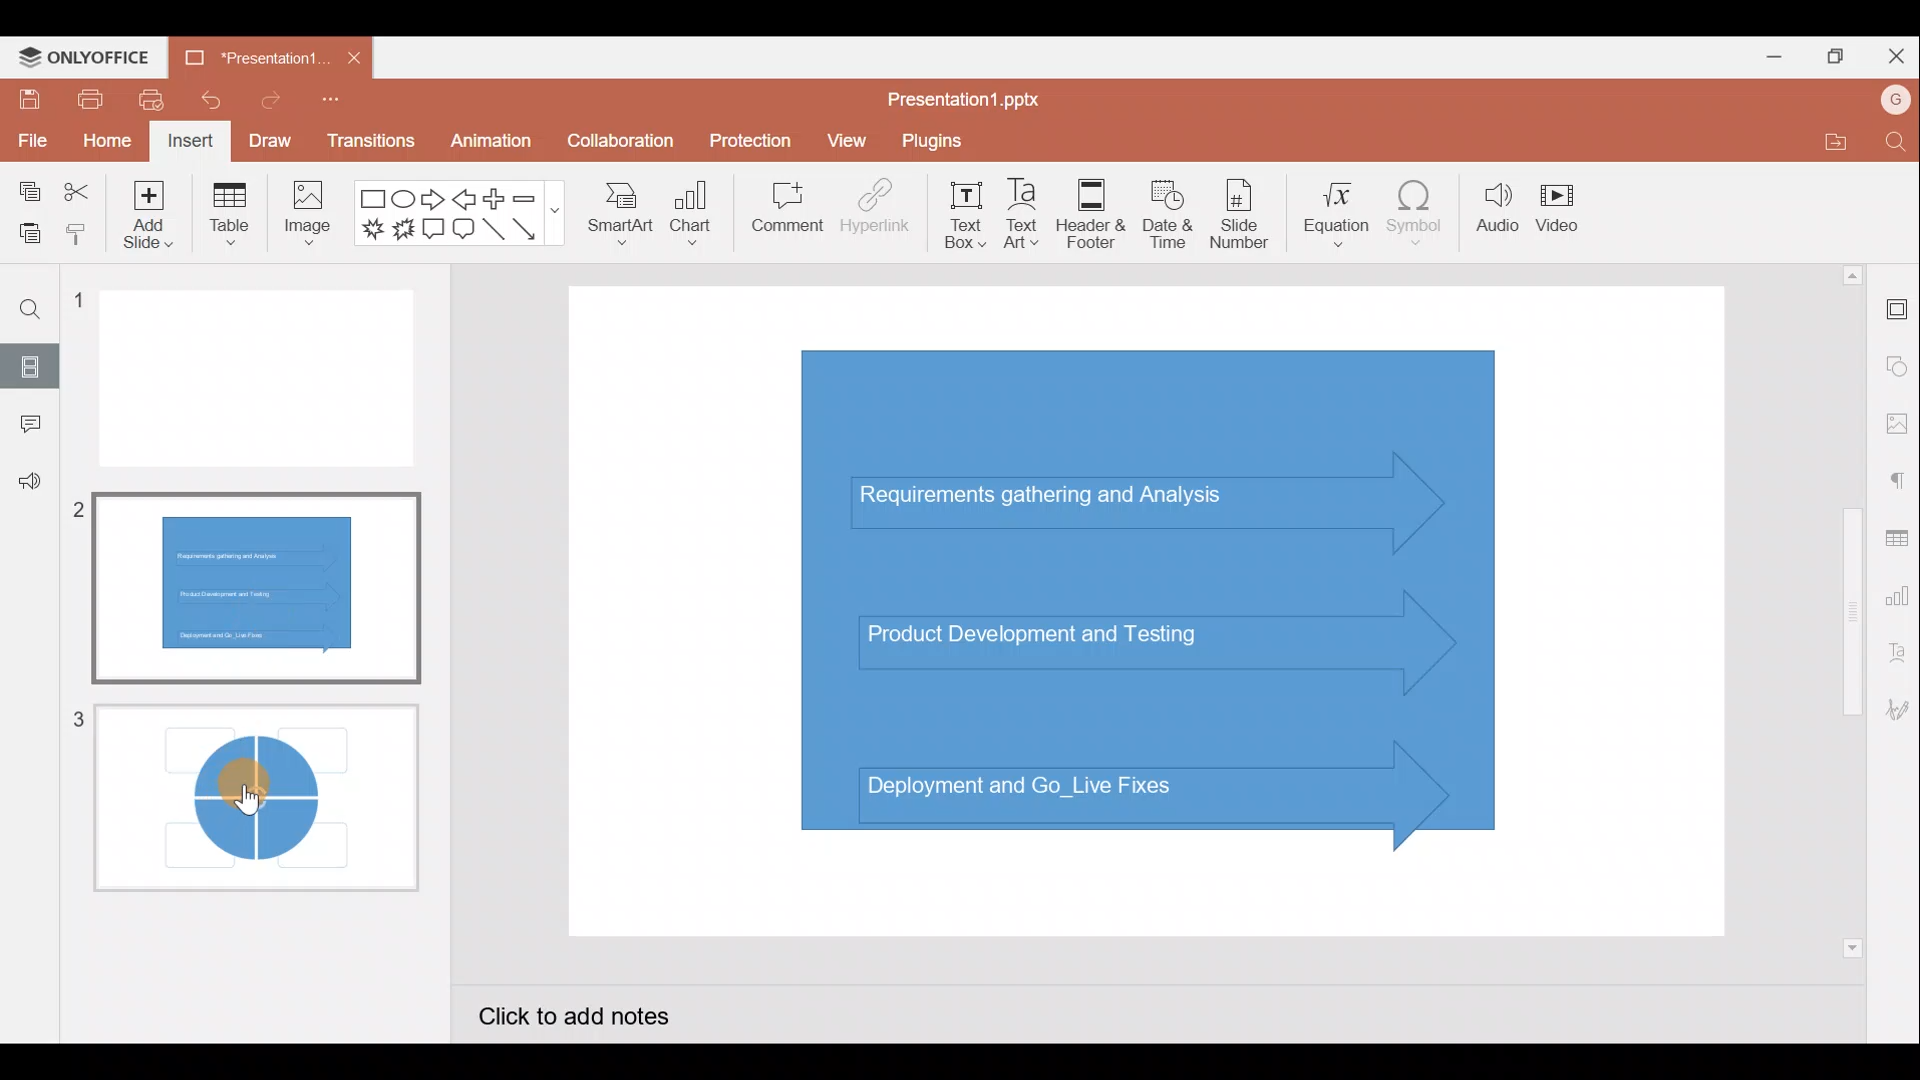 The height and width of the screenshot is (1080, 1920). I want to click on Header & footer, so click(1096, 214).